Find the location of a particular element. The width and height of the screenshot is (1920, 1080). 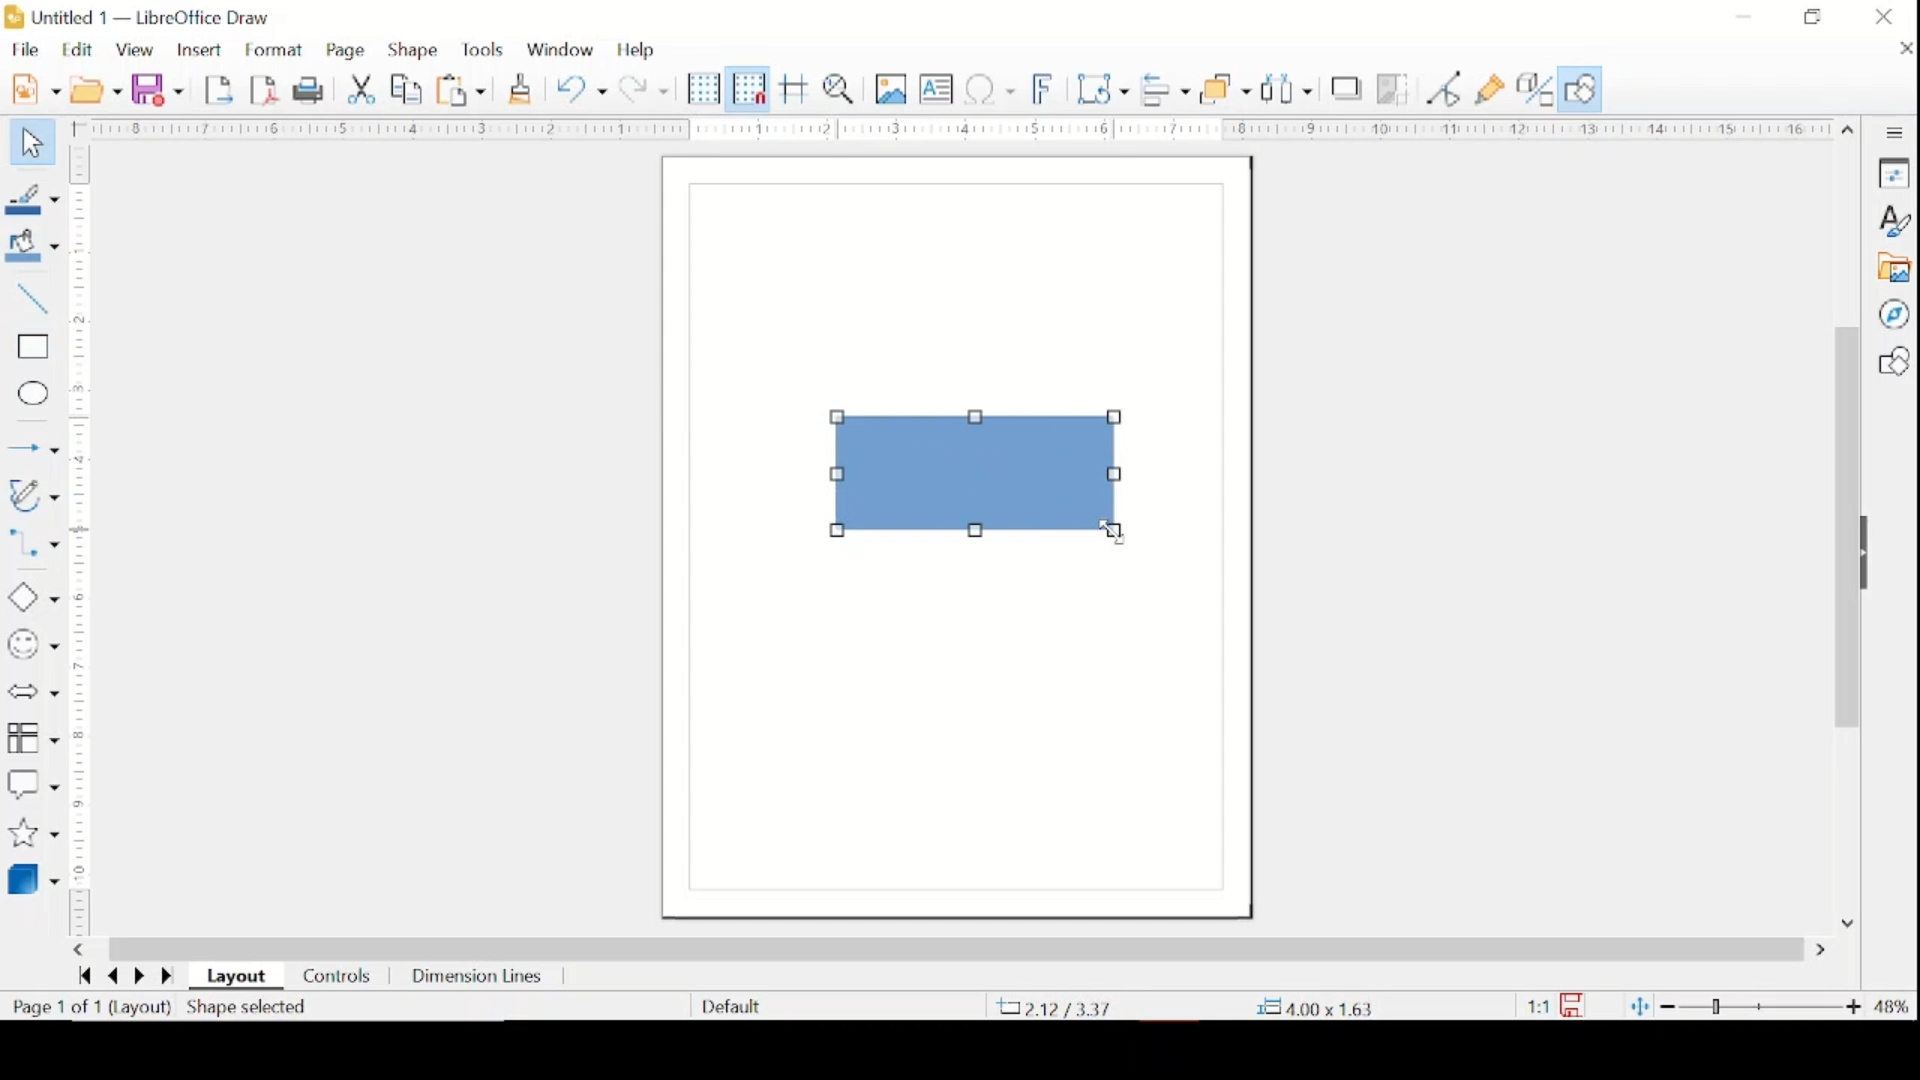

select at least three objects to distribute is located at coordinates (1289, 88).